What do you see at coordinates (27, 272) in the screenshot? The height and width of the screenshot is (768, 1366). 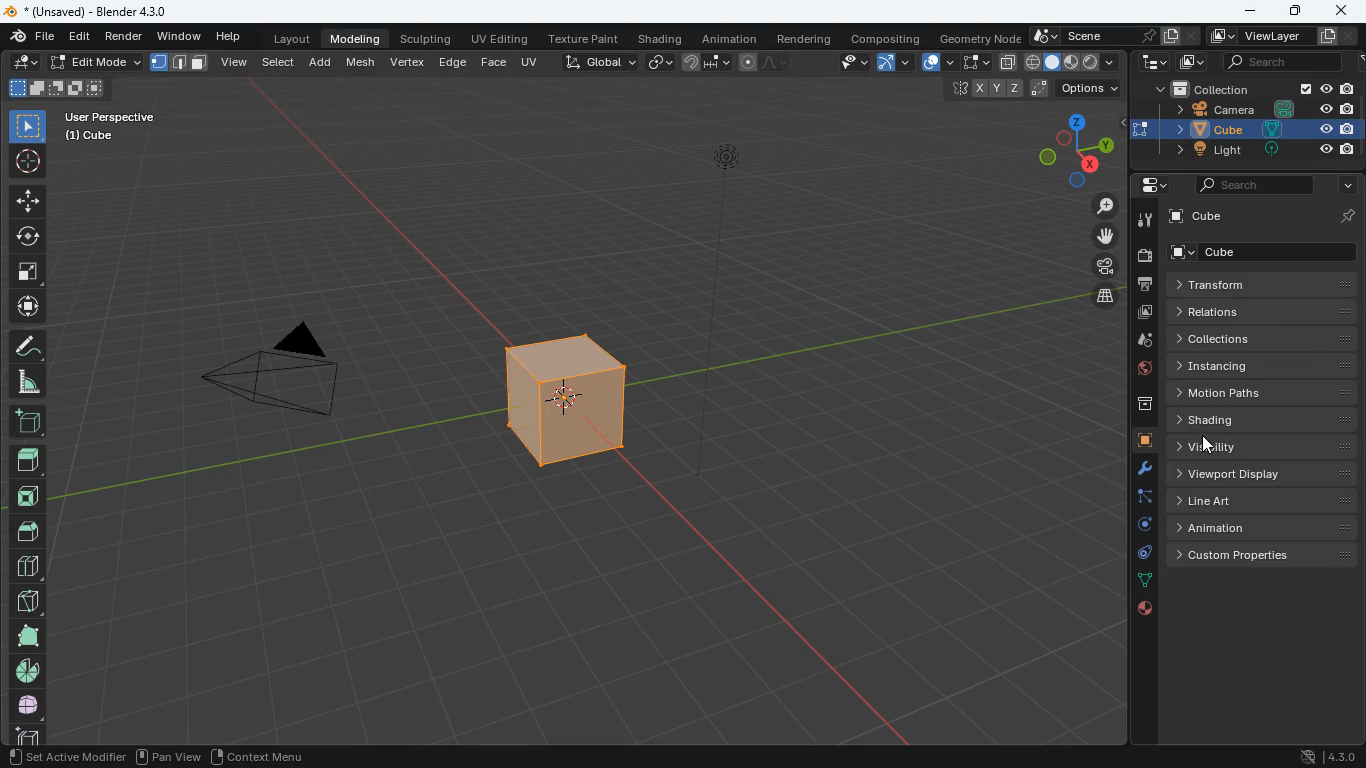 I see `fullscreen` at bounding box center [27, 272].